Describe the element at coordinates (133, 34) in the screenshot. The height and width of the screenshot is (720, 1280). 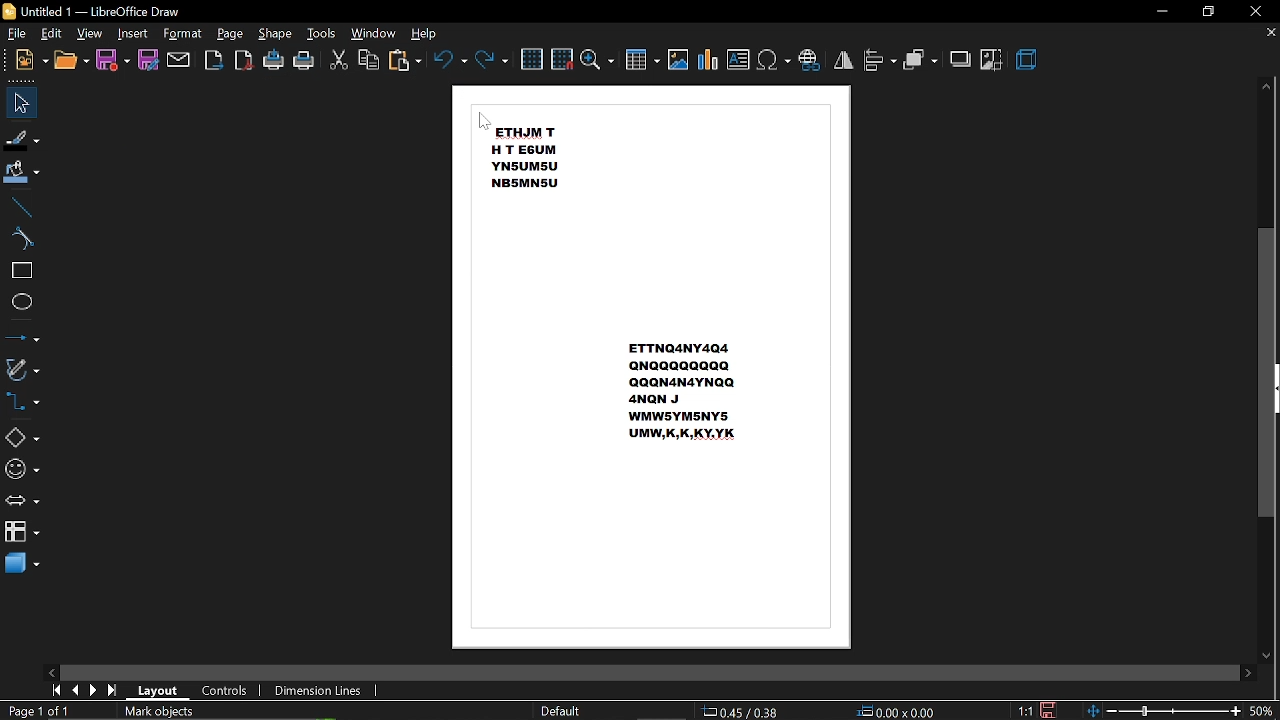
I see `insert` at that location.